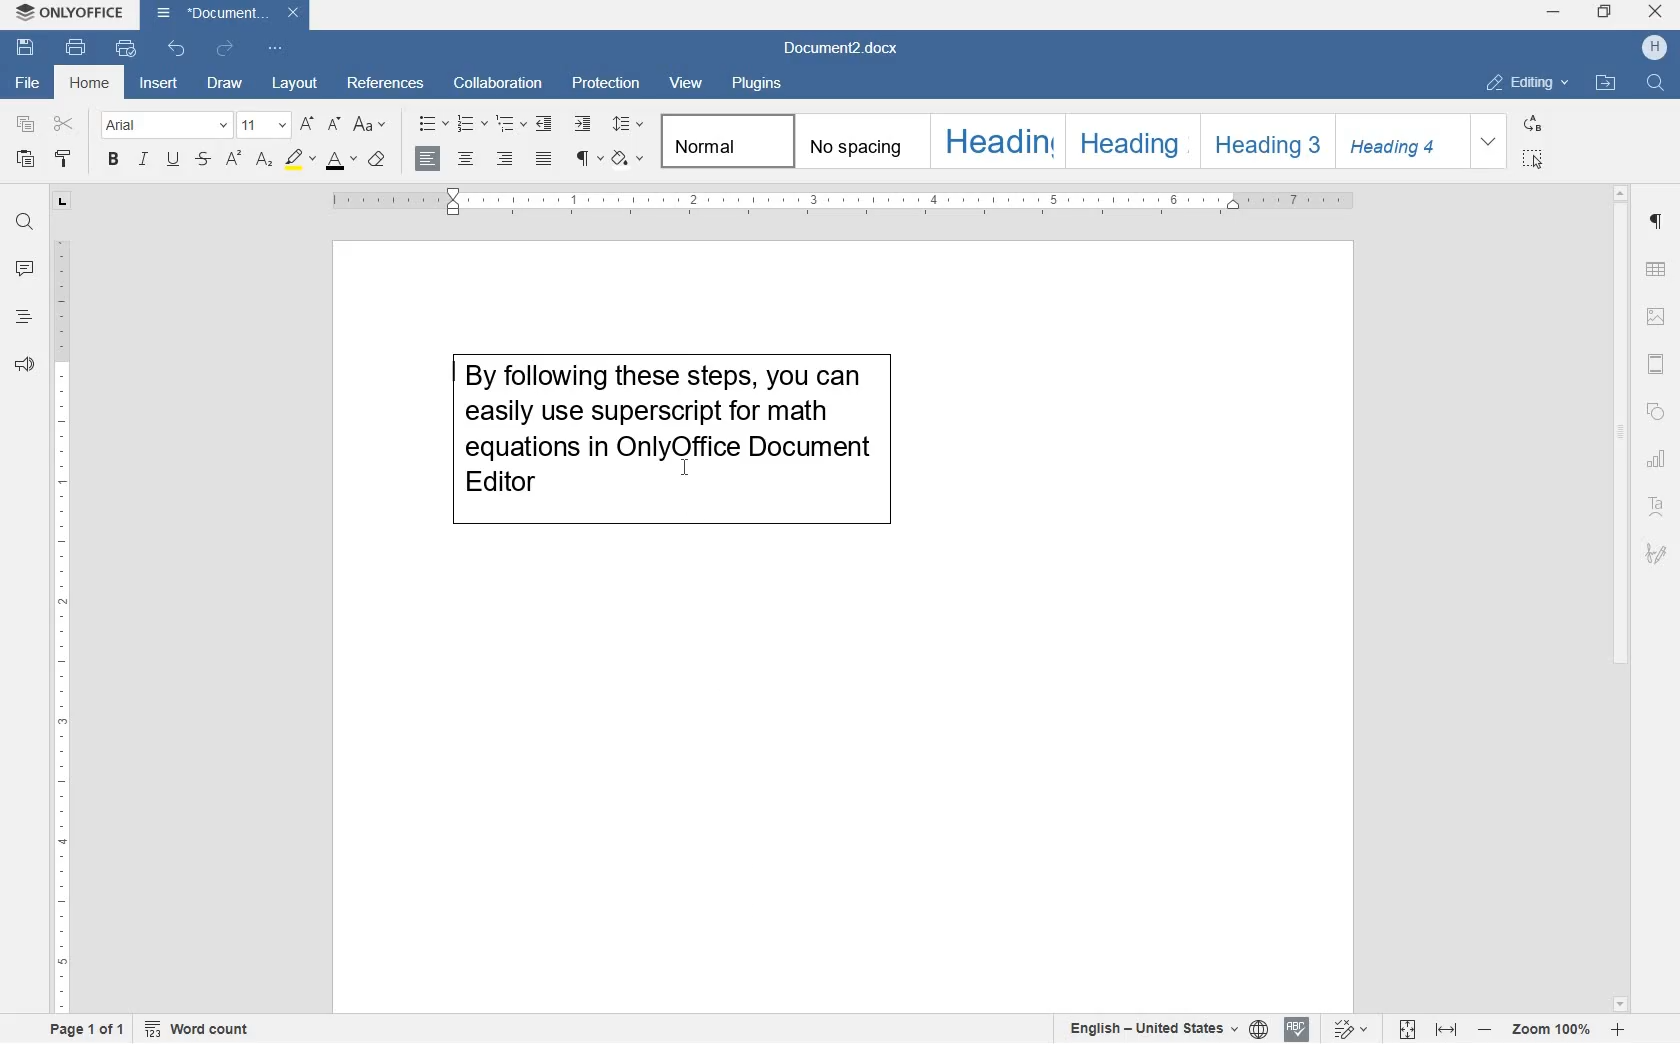  What do you see at coordinates (996, 141) in the screenshot?
I see `HEADING 1` at bounding box center [996, 141].